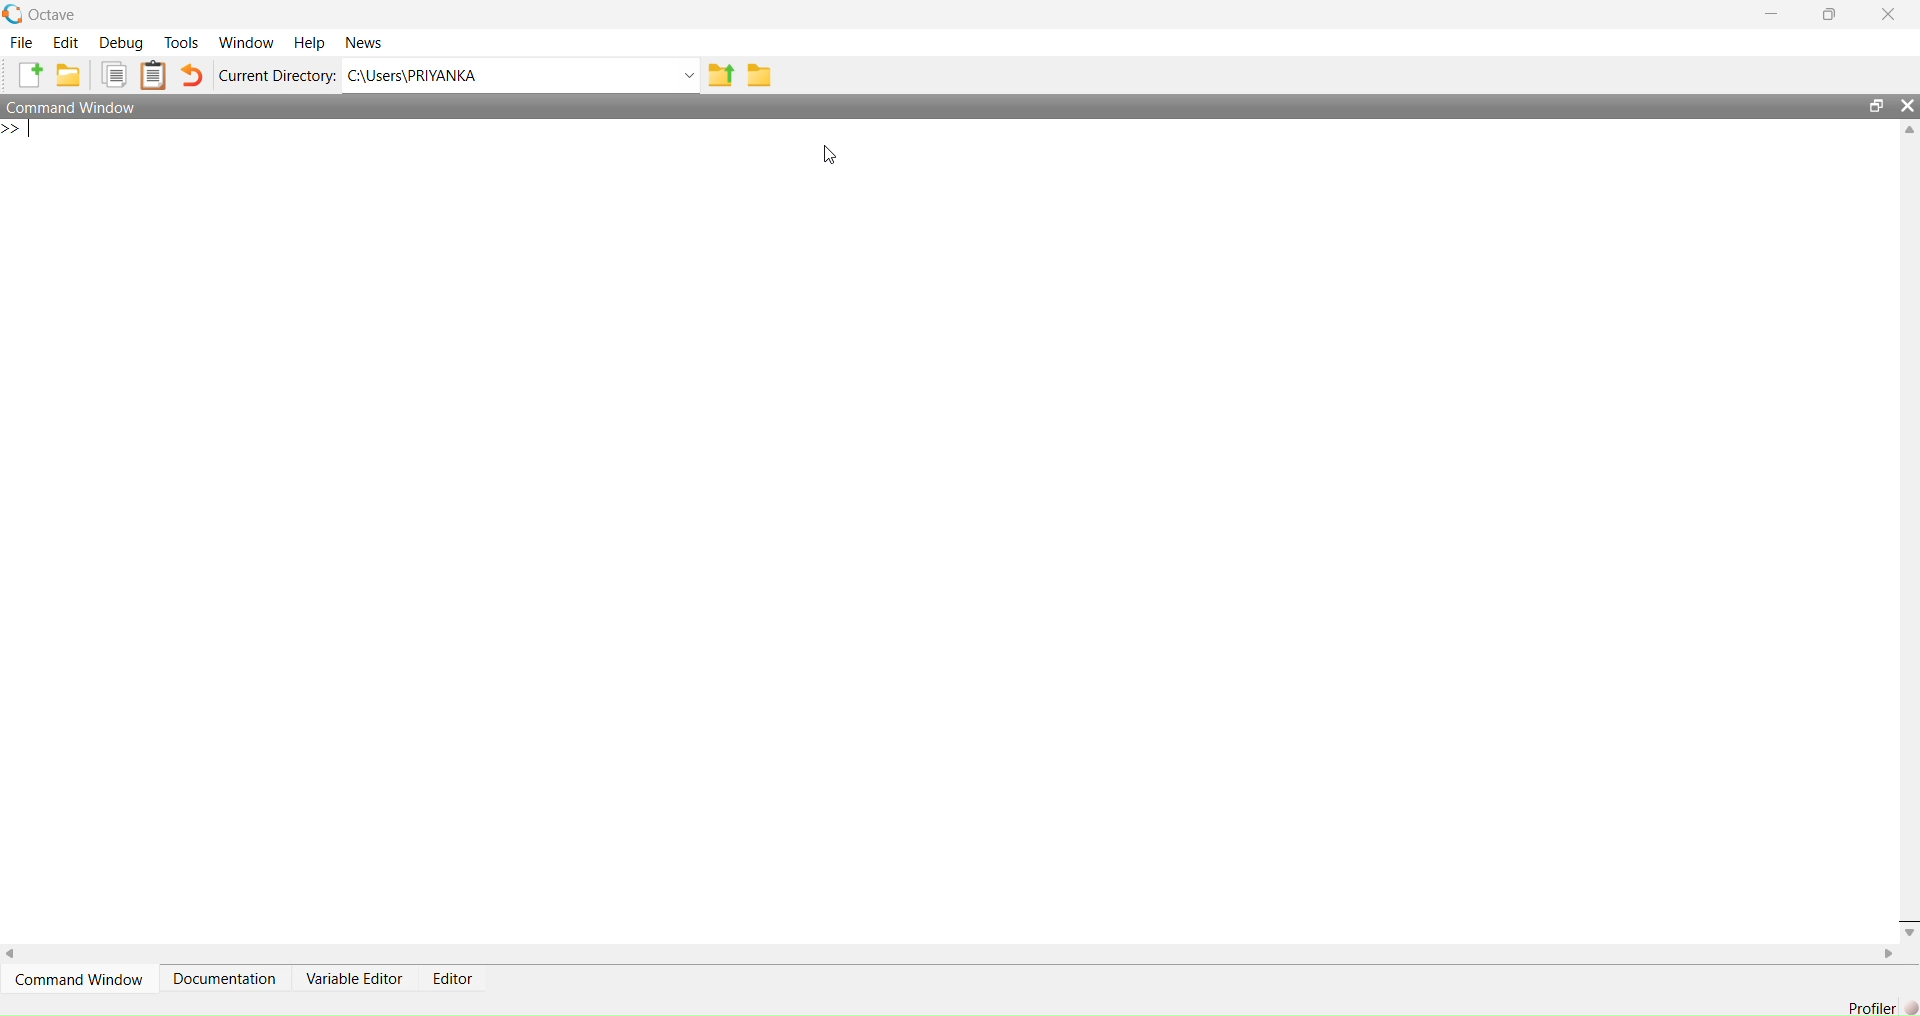 Image resolution: width=1920 pixels, height=1016 pixels. What do you see at coordinates (12, 955) in the screenshot?
I see `Scroll right` at bounding box center [12, 955].